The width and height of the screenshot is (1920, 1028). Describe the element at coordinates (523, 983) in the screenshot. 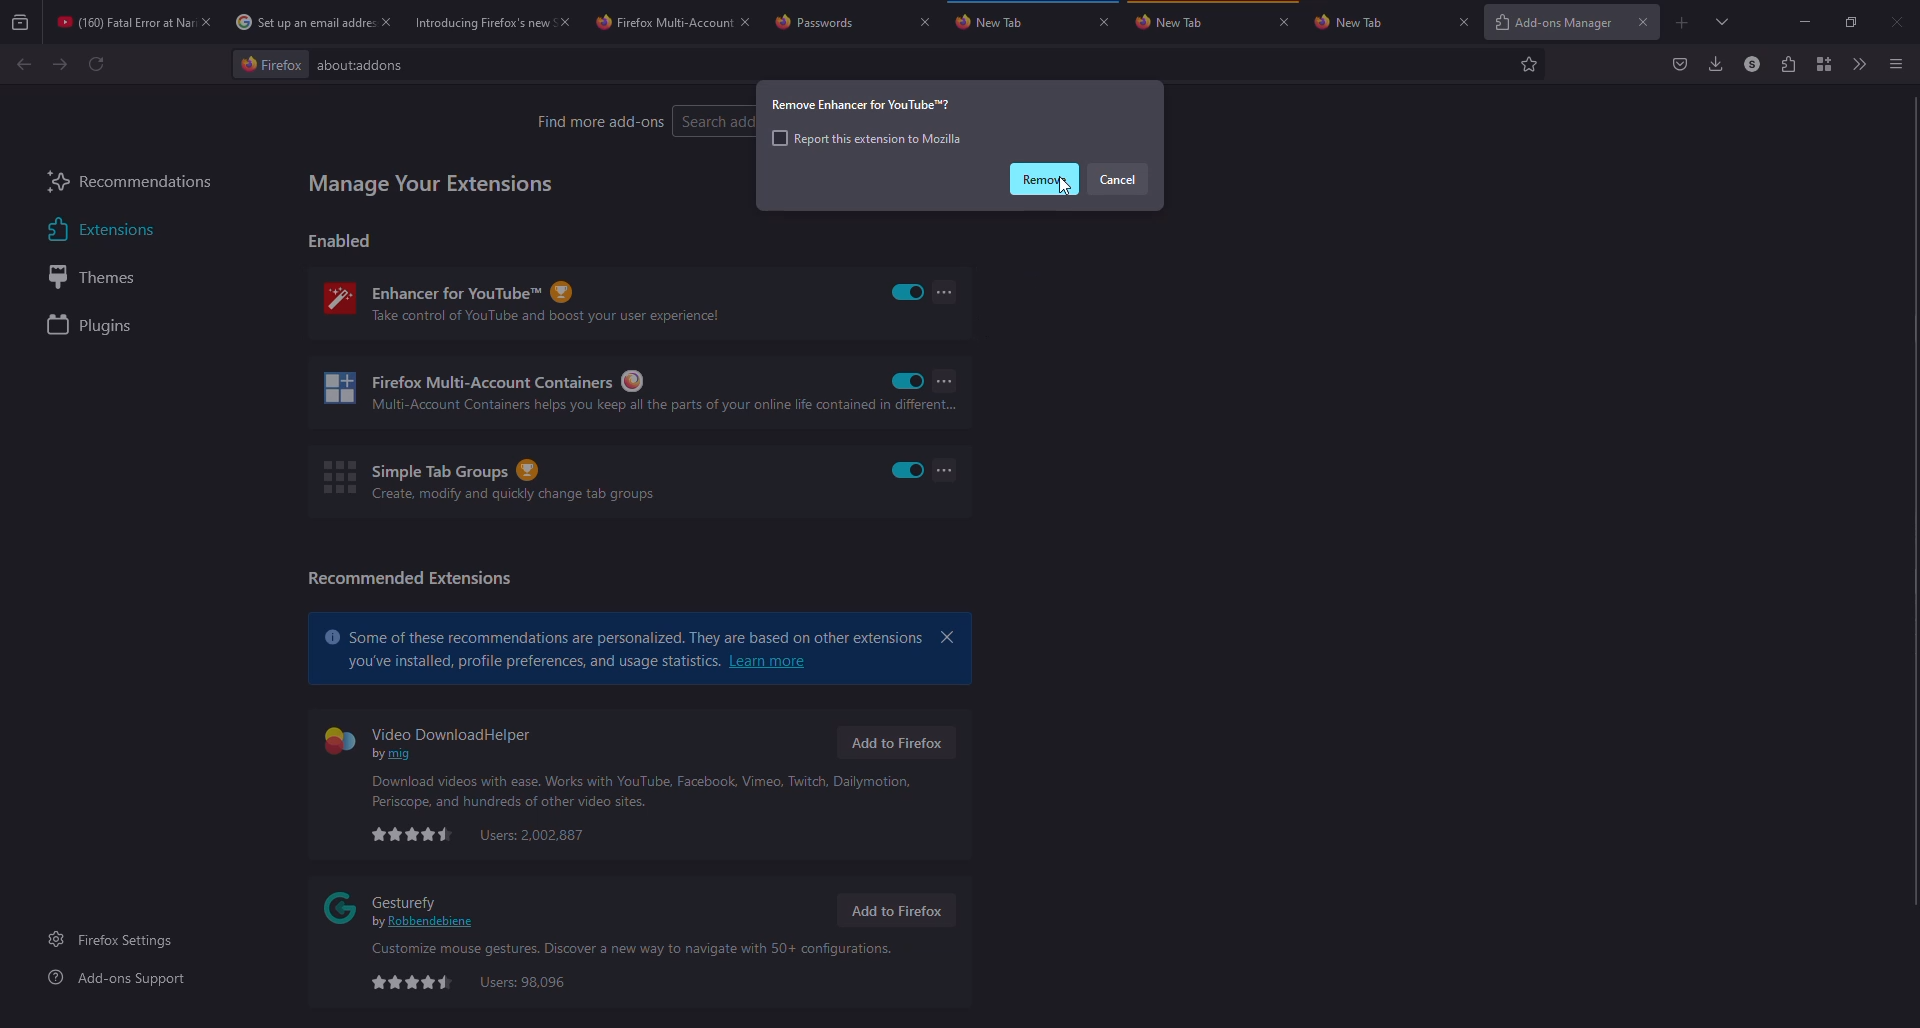

I see `Users` at that location.